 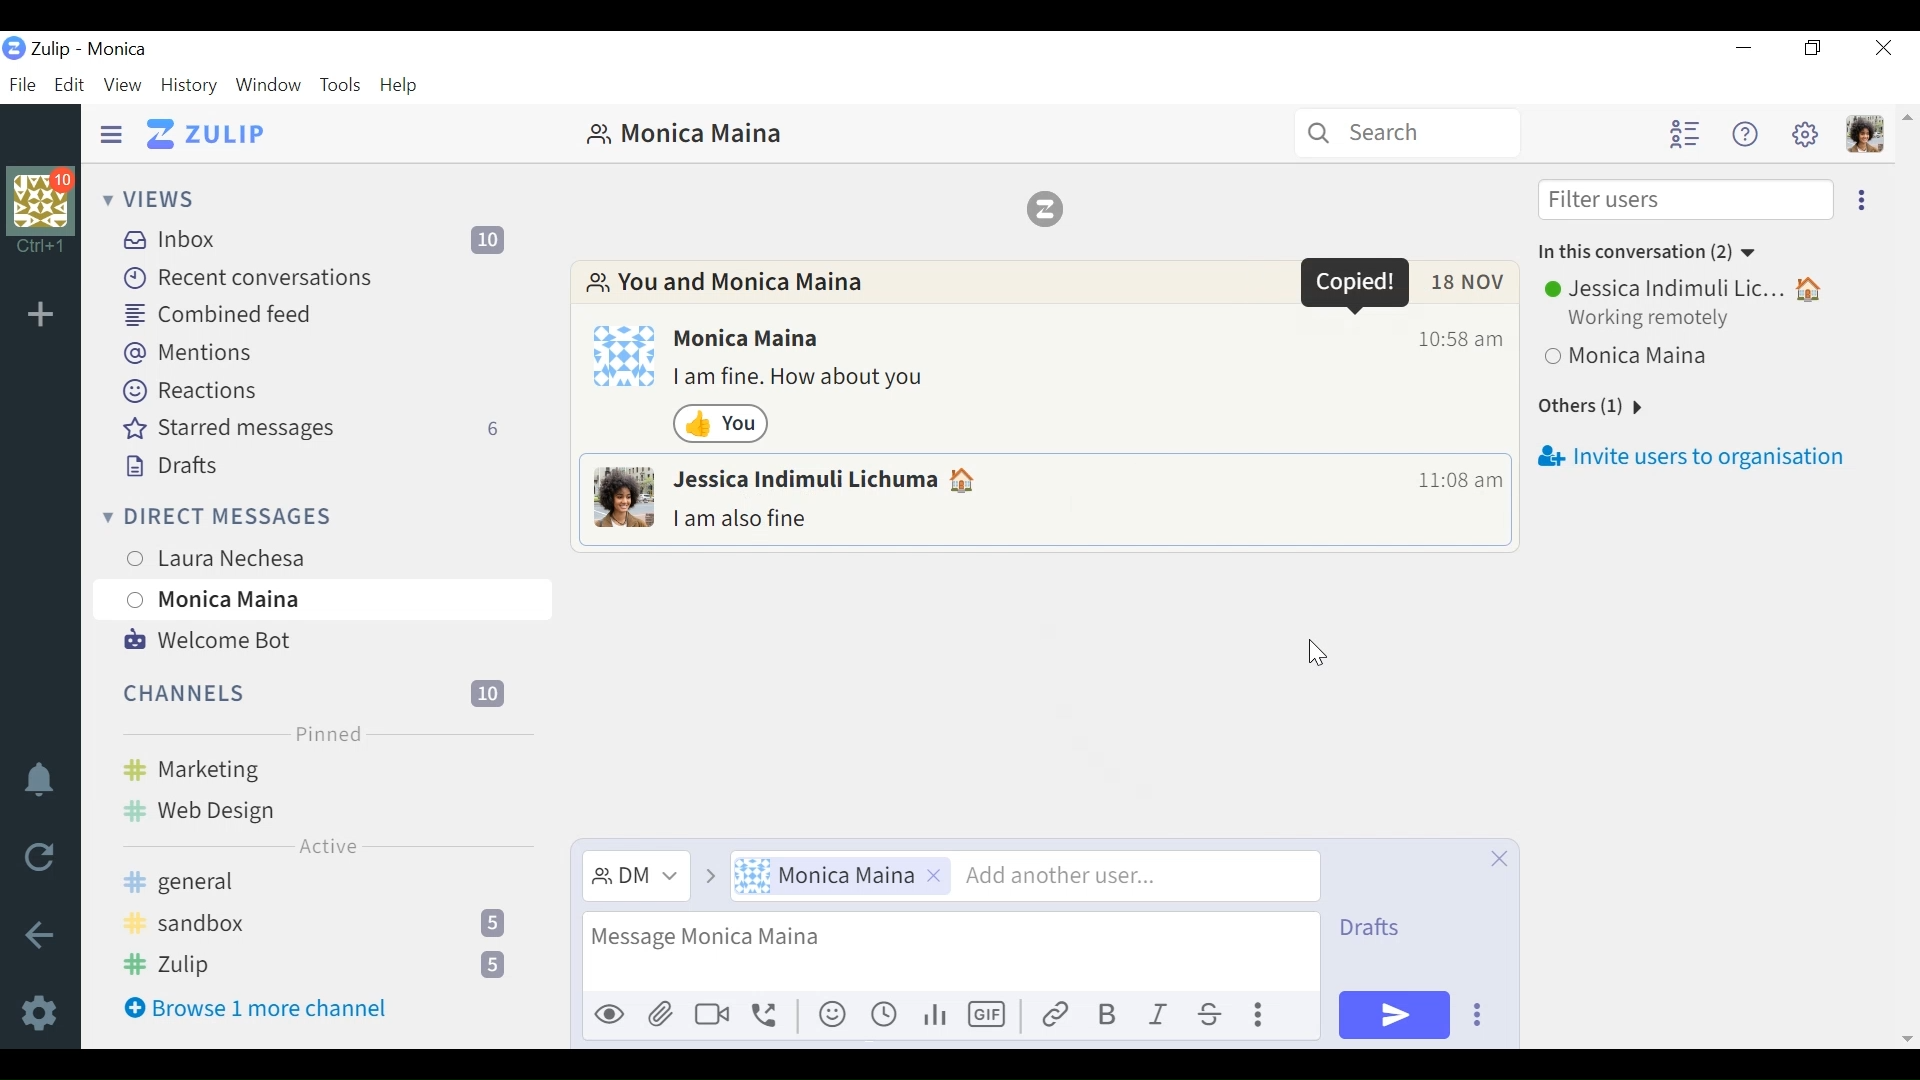 I want to click on Marketing, so click(x=321, y=767).